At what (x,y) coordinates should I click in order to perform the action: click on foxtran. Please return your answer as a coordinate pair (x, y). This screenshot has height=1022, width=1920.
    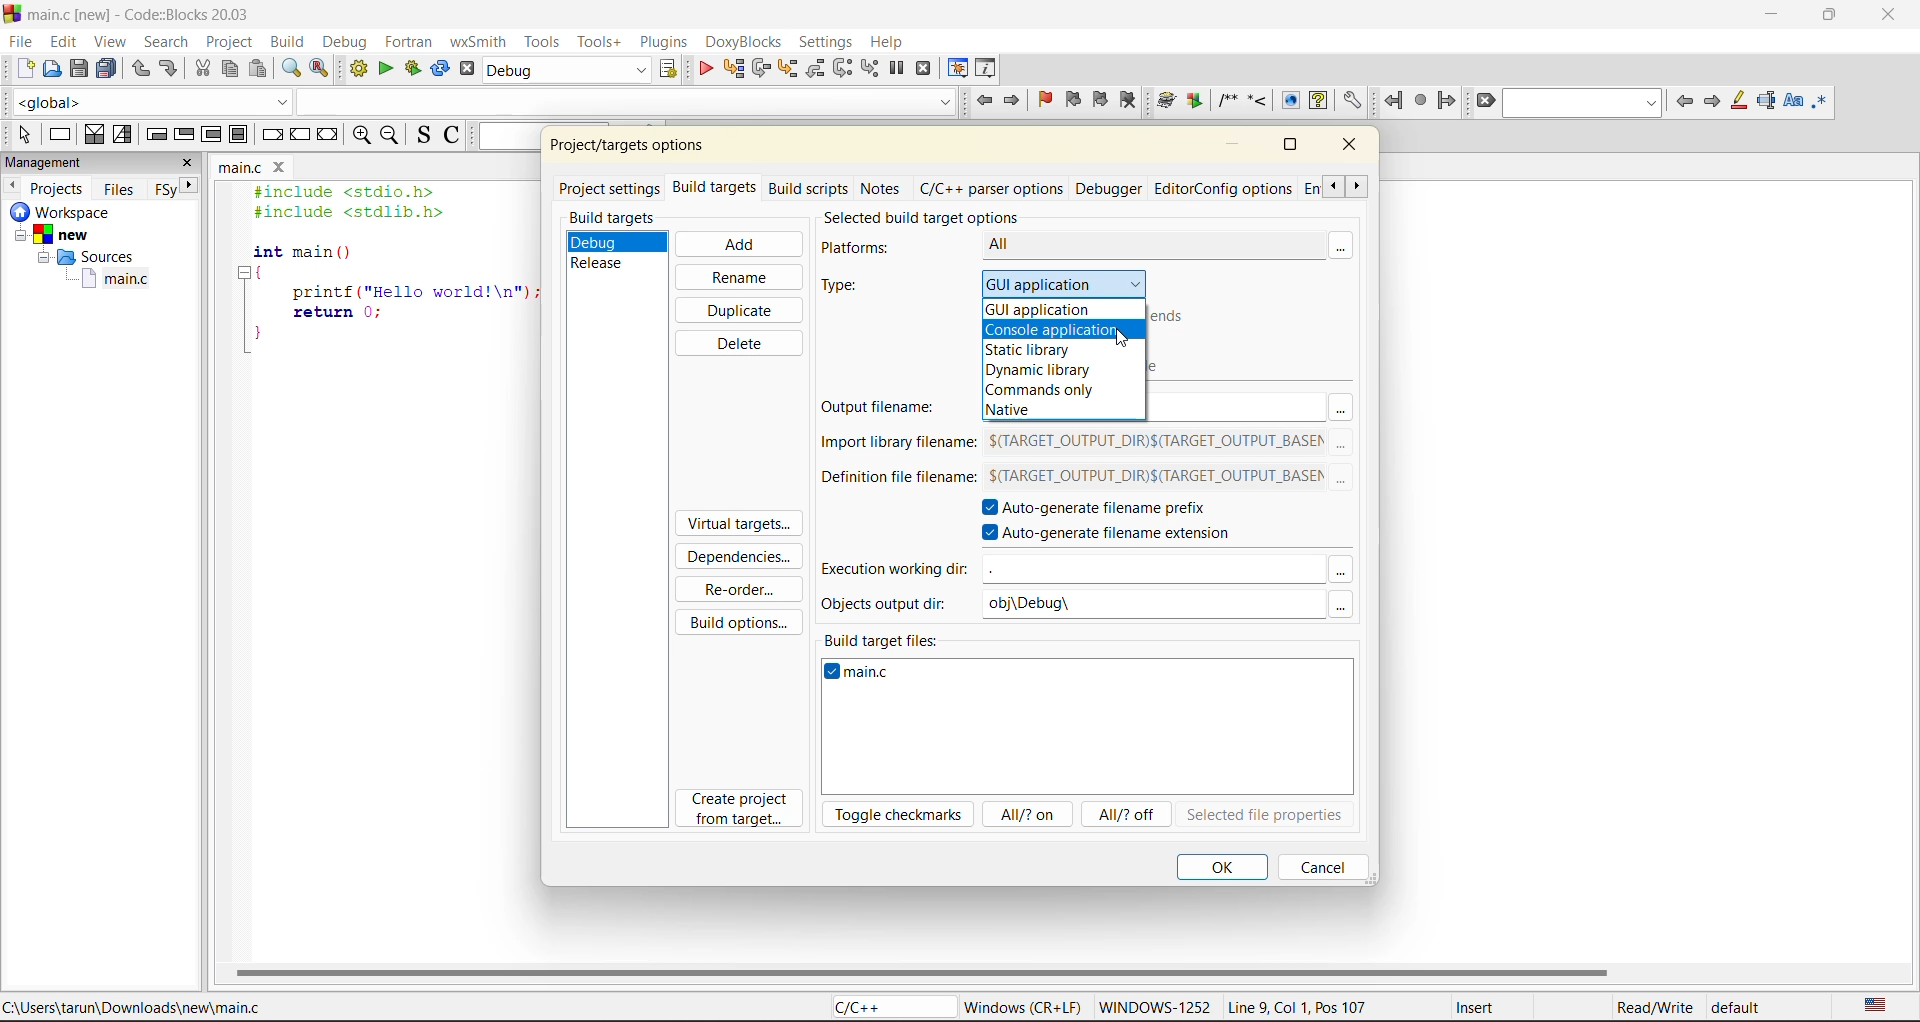
    Looking at the image, I should click on (411, 43).